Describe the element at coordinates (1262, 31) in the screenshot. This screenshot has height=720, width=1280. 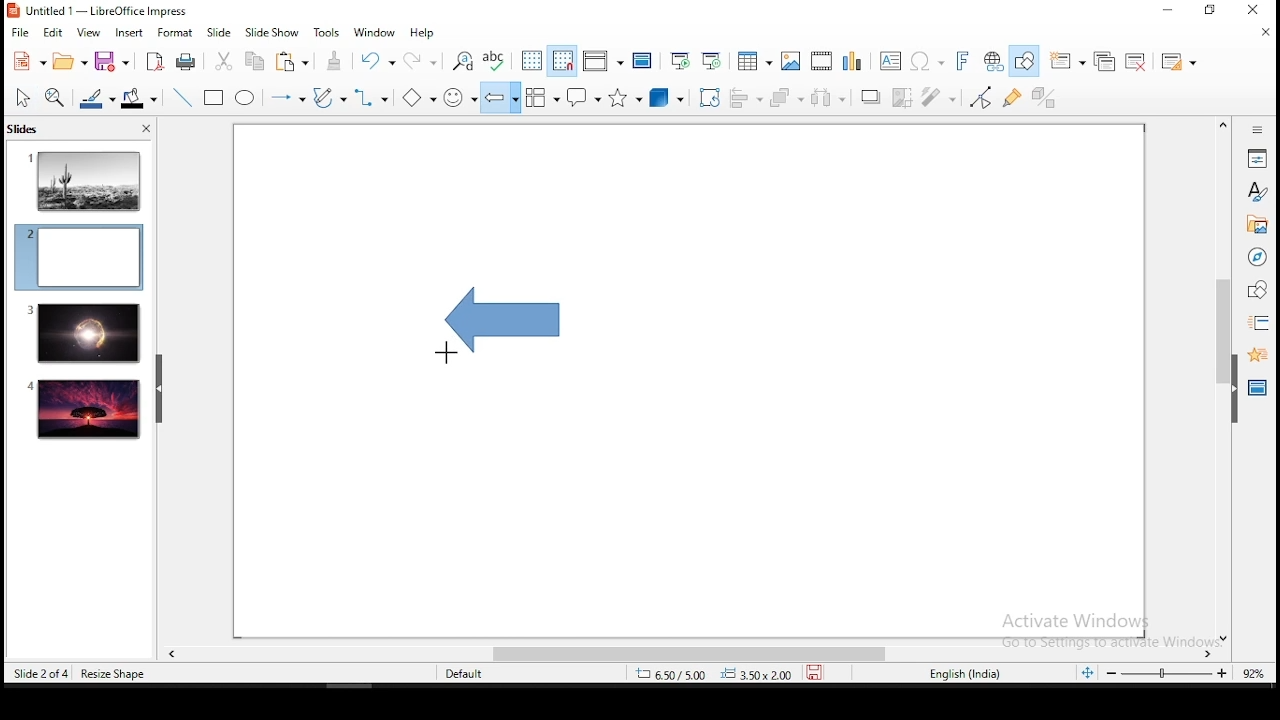
I see `close` at that location.